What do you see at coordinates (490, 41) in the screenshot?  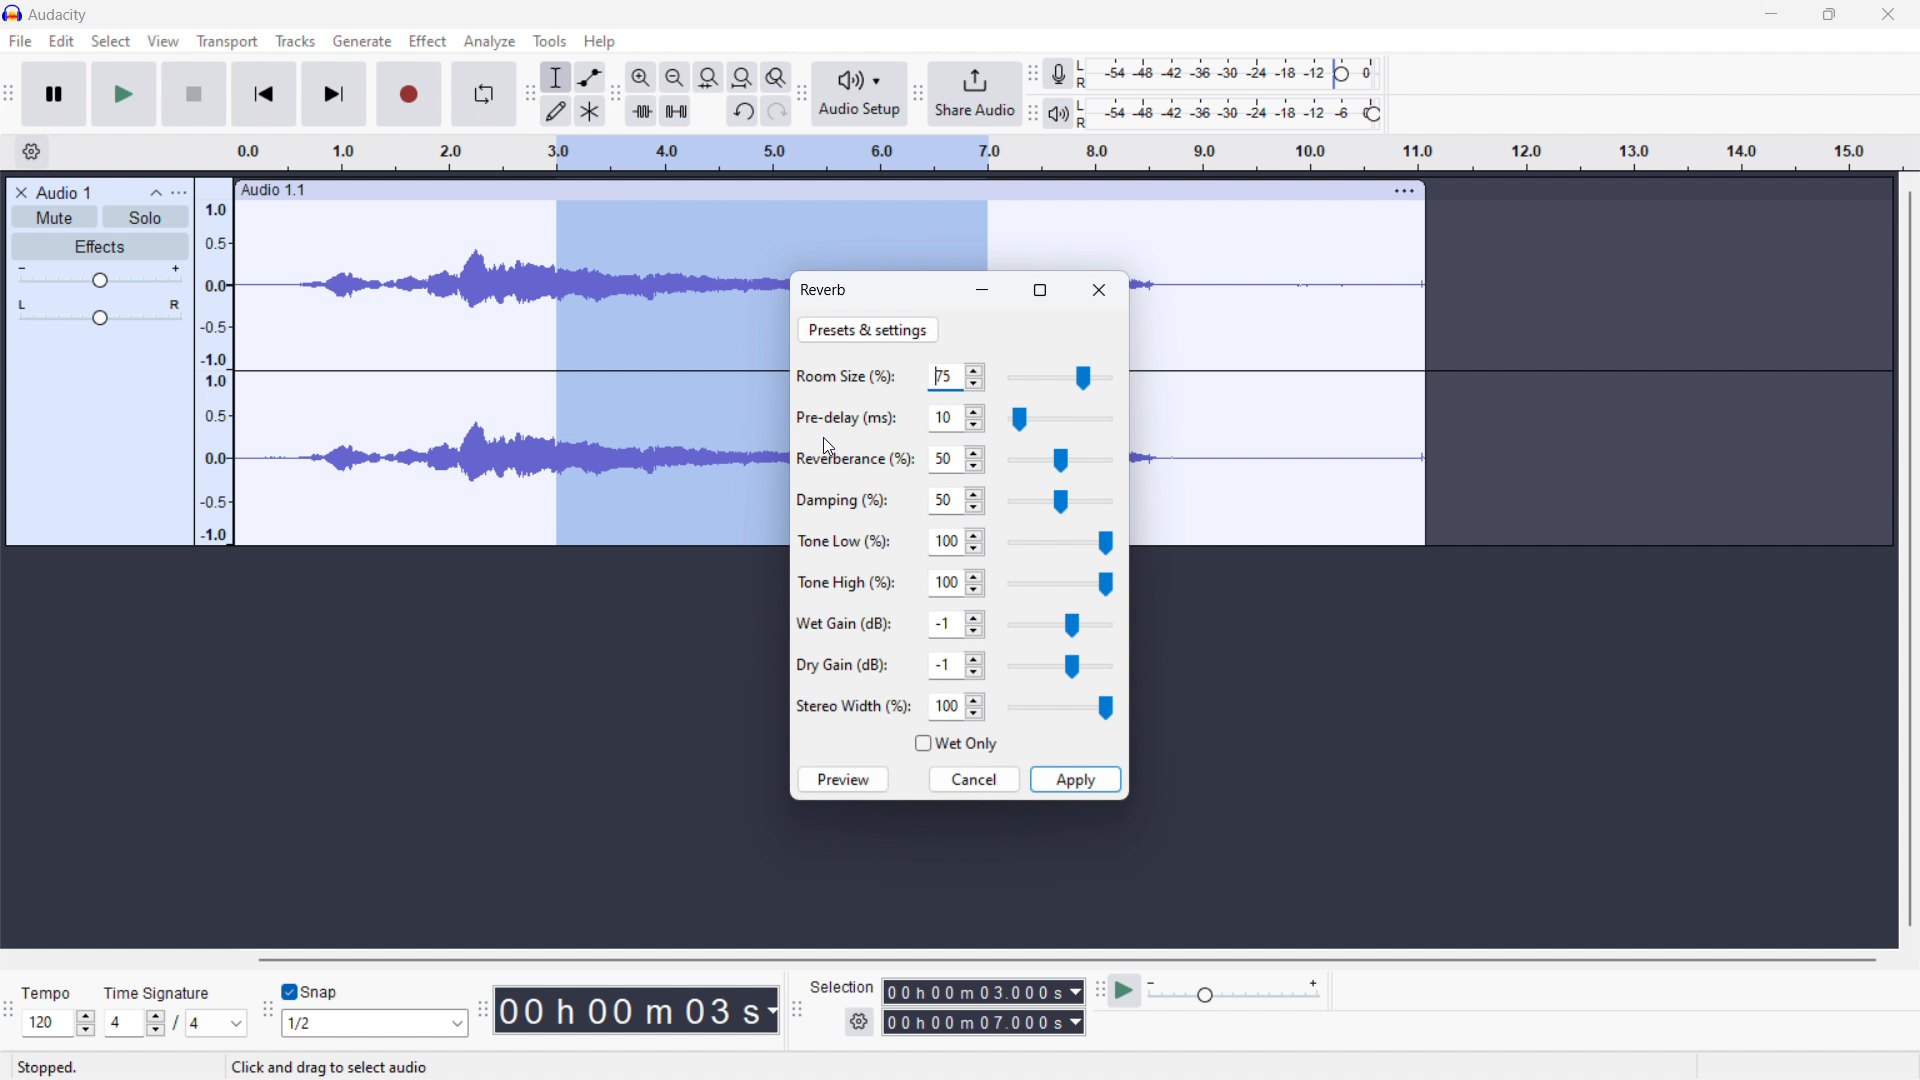 I see `analyze` at bounding box center [490, 41].